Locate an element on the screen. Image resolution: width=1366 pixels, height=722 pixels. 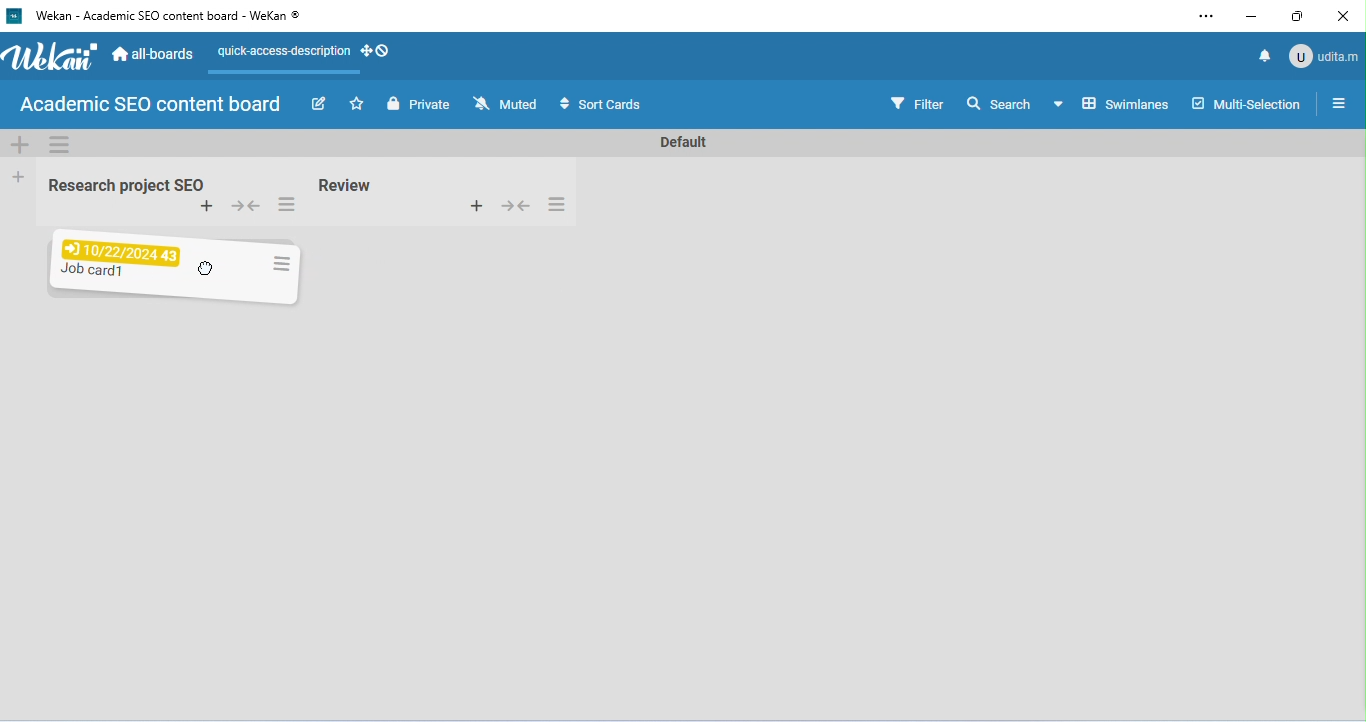
multi-selection is located at coordinates (1245, 103).